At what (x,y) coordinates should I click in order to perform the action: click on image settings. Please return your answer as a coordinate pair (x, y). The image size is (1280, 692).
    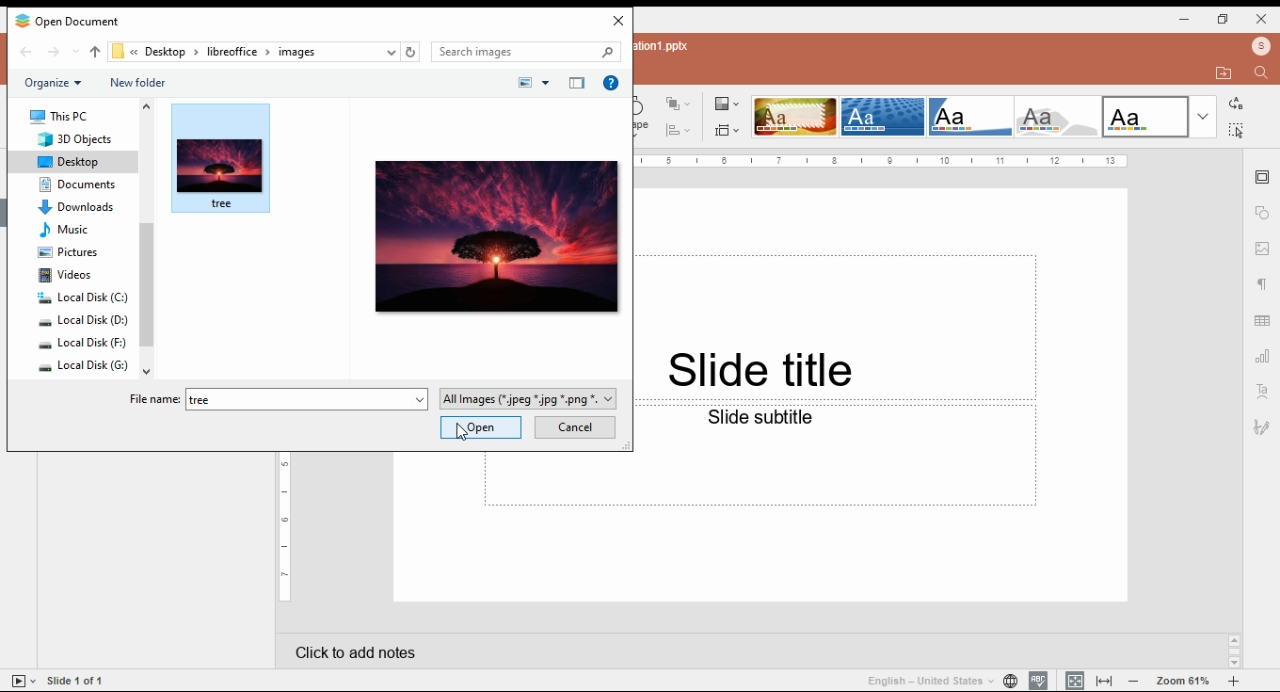
    Looking at the image, I should click on (1262, 249).